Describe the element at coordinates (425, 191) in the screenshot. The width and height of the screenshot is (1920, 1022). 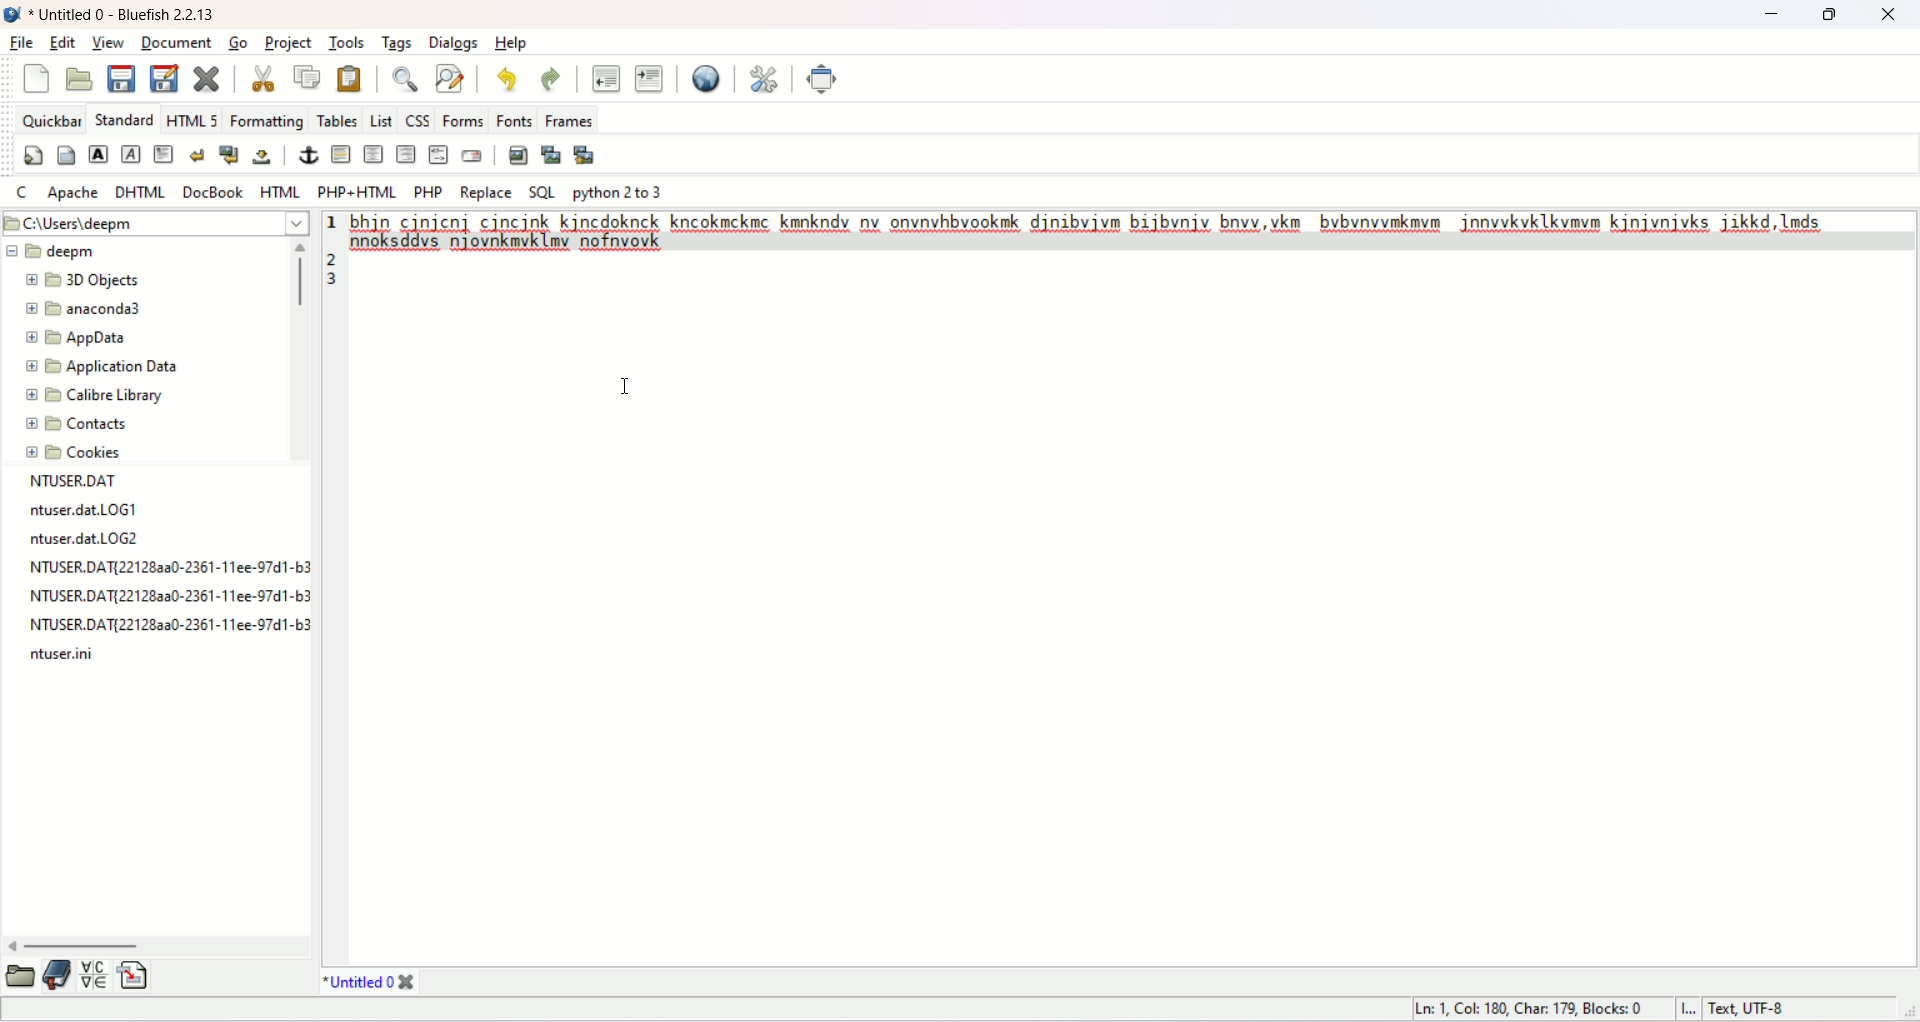
I see `PHP` at that location.